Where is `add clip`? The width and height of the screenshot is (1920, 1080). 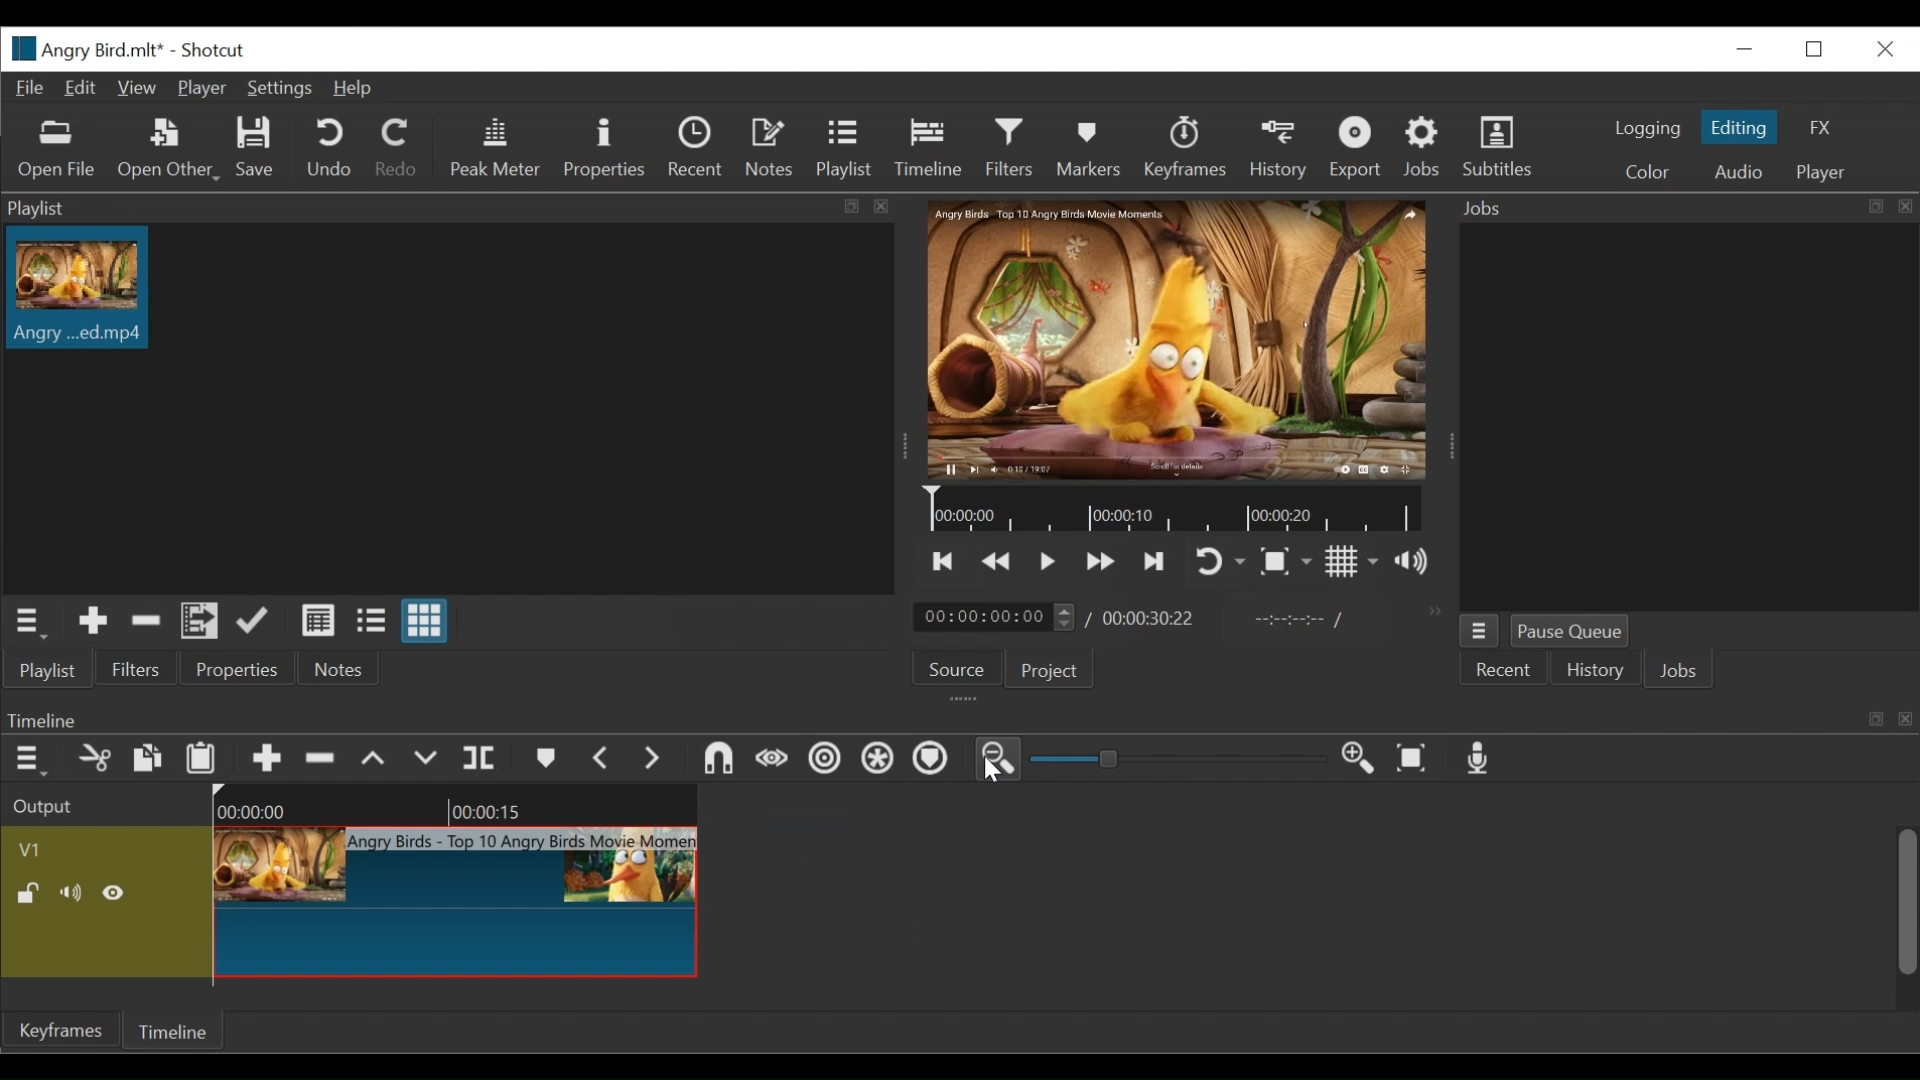
add clip is located at coordinates (267, 762).